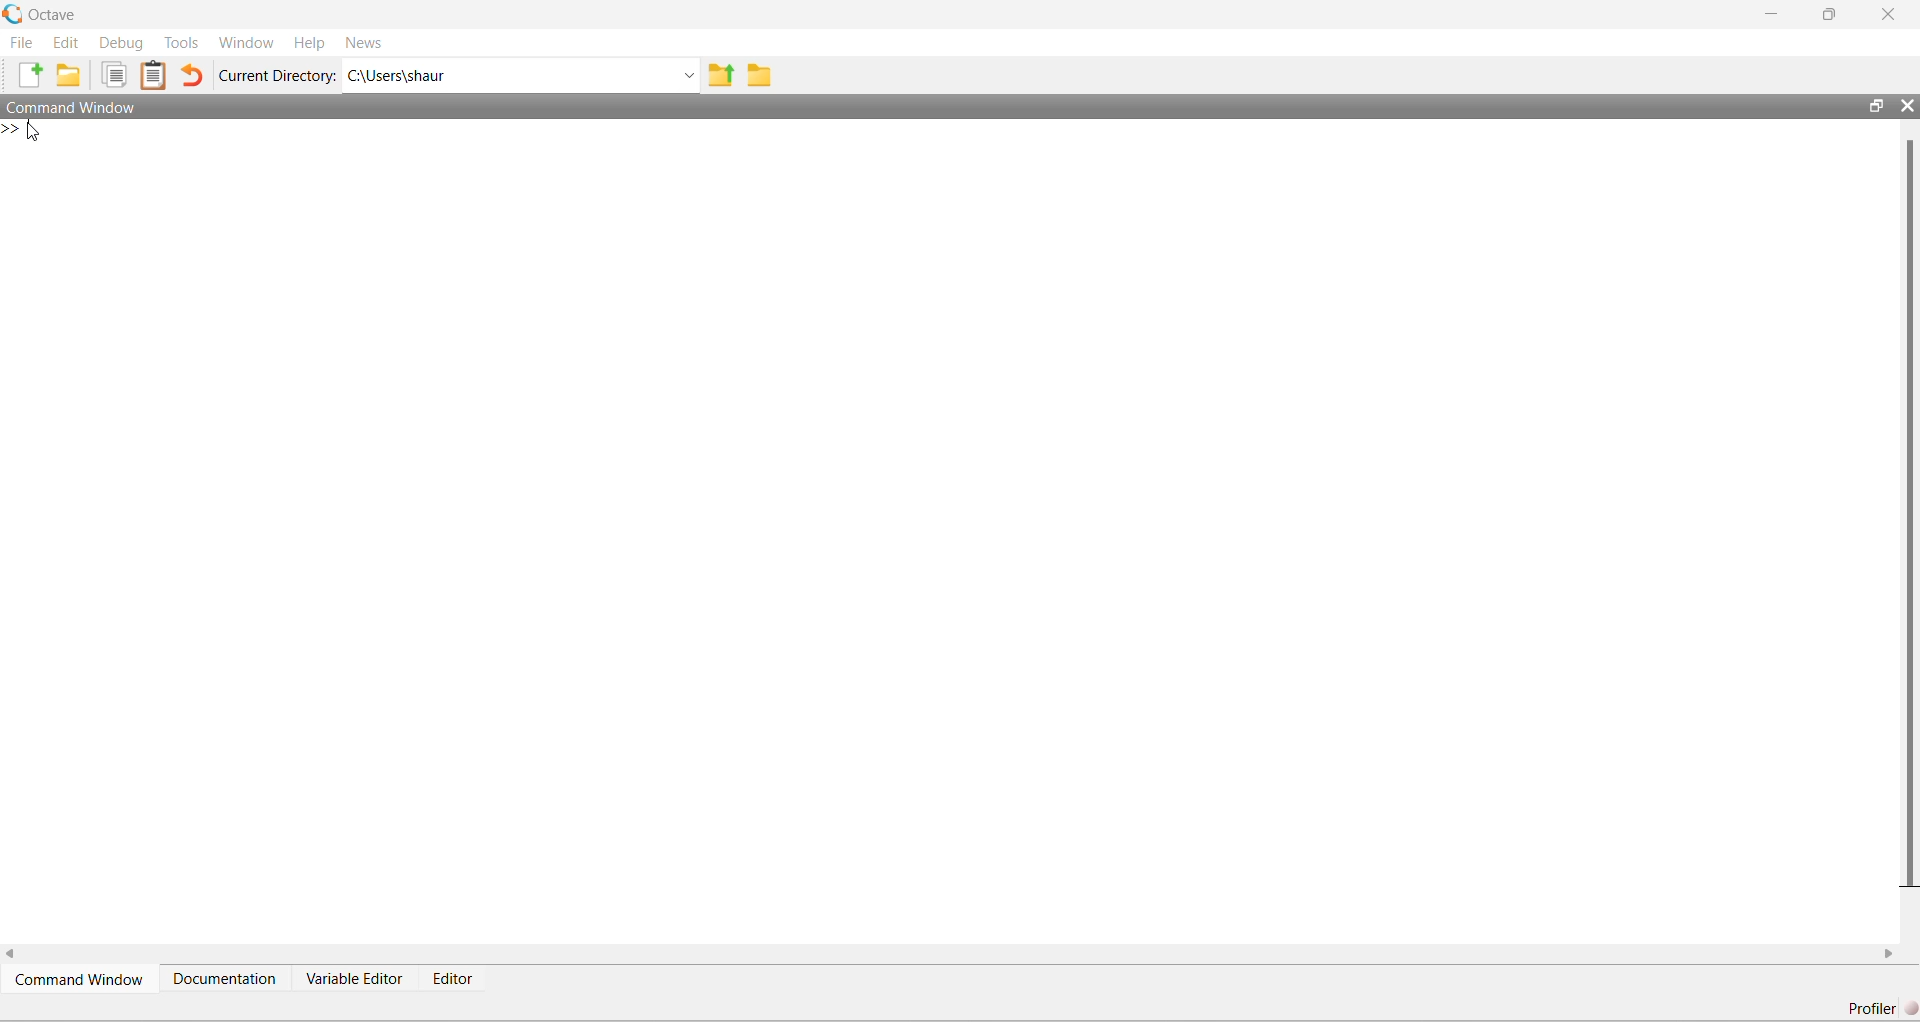 Image resolution: width=1920 pixels, height=1022 pixels. Describe the element at coordinates (182, 42) in the screenshot. I see `Tools` at that location.